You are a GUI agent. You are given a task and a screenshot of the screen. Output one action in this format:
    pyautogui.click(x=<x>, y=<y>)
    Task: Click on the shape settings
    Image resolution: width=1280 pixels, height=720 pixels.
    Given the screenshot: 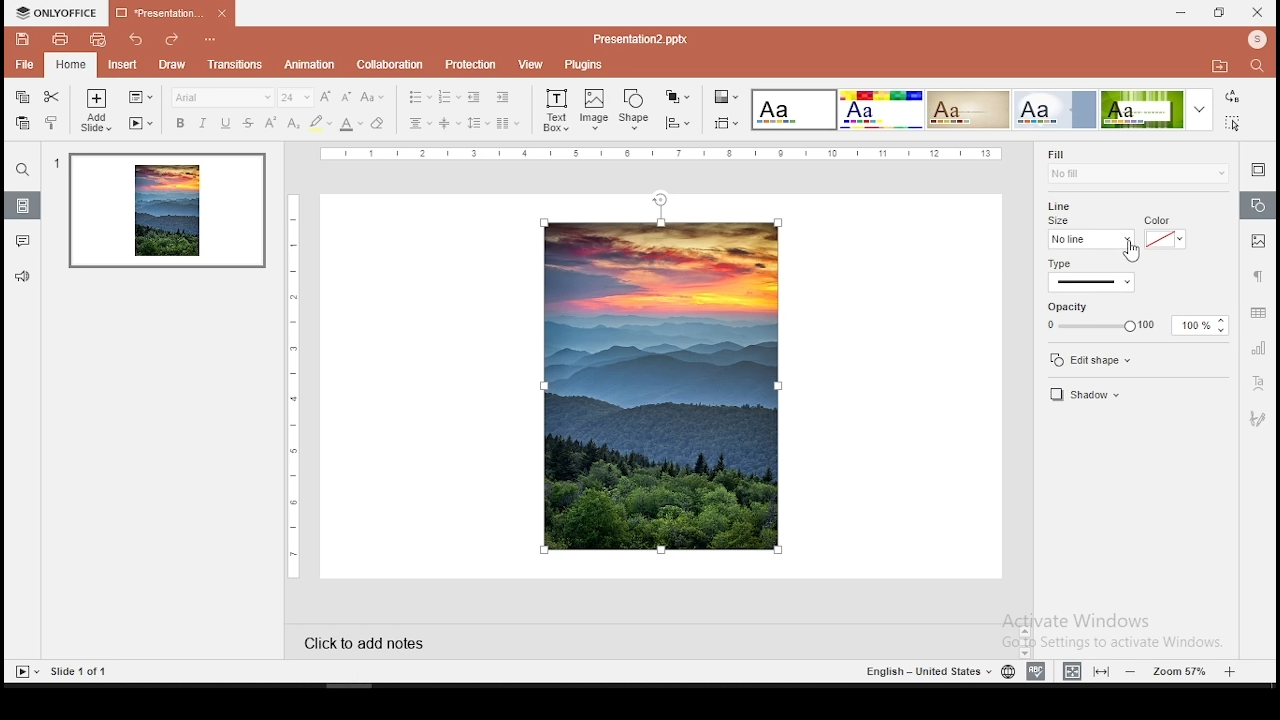 What is the action you would take?
    pyautogui.click(x=1259, y=207)
    